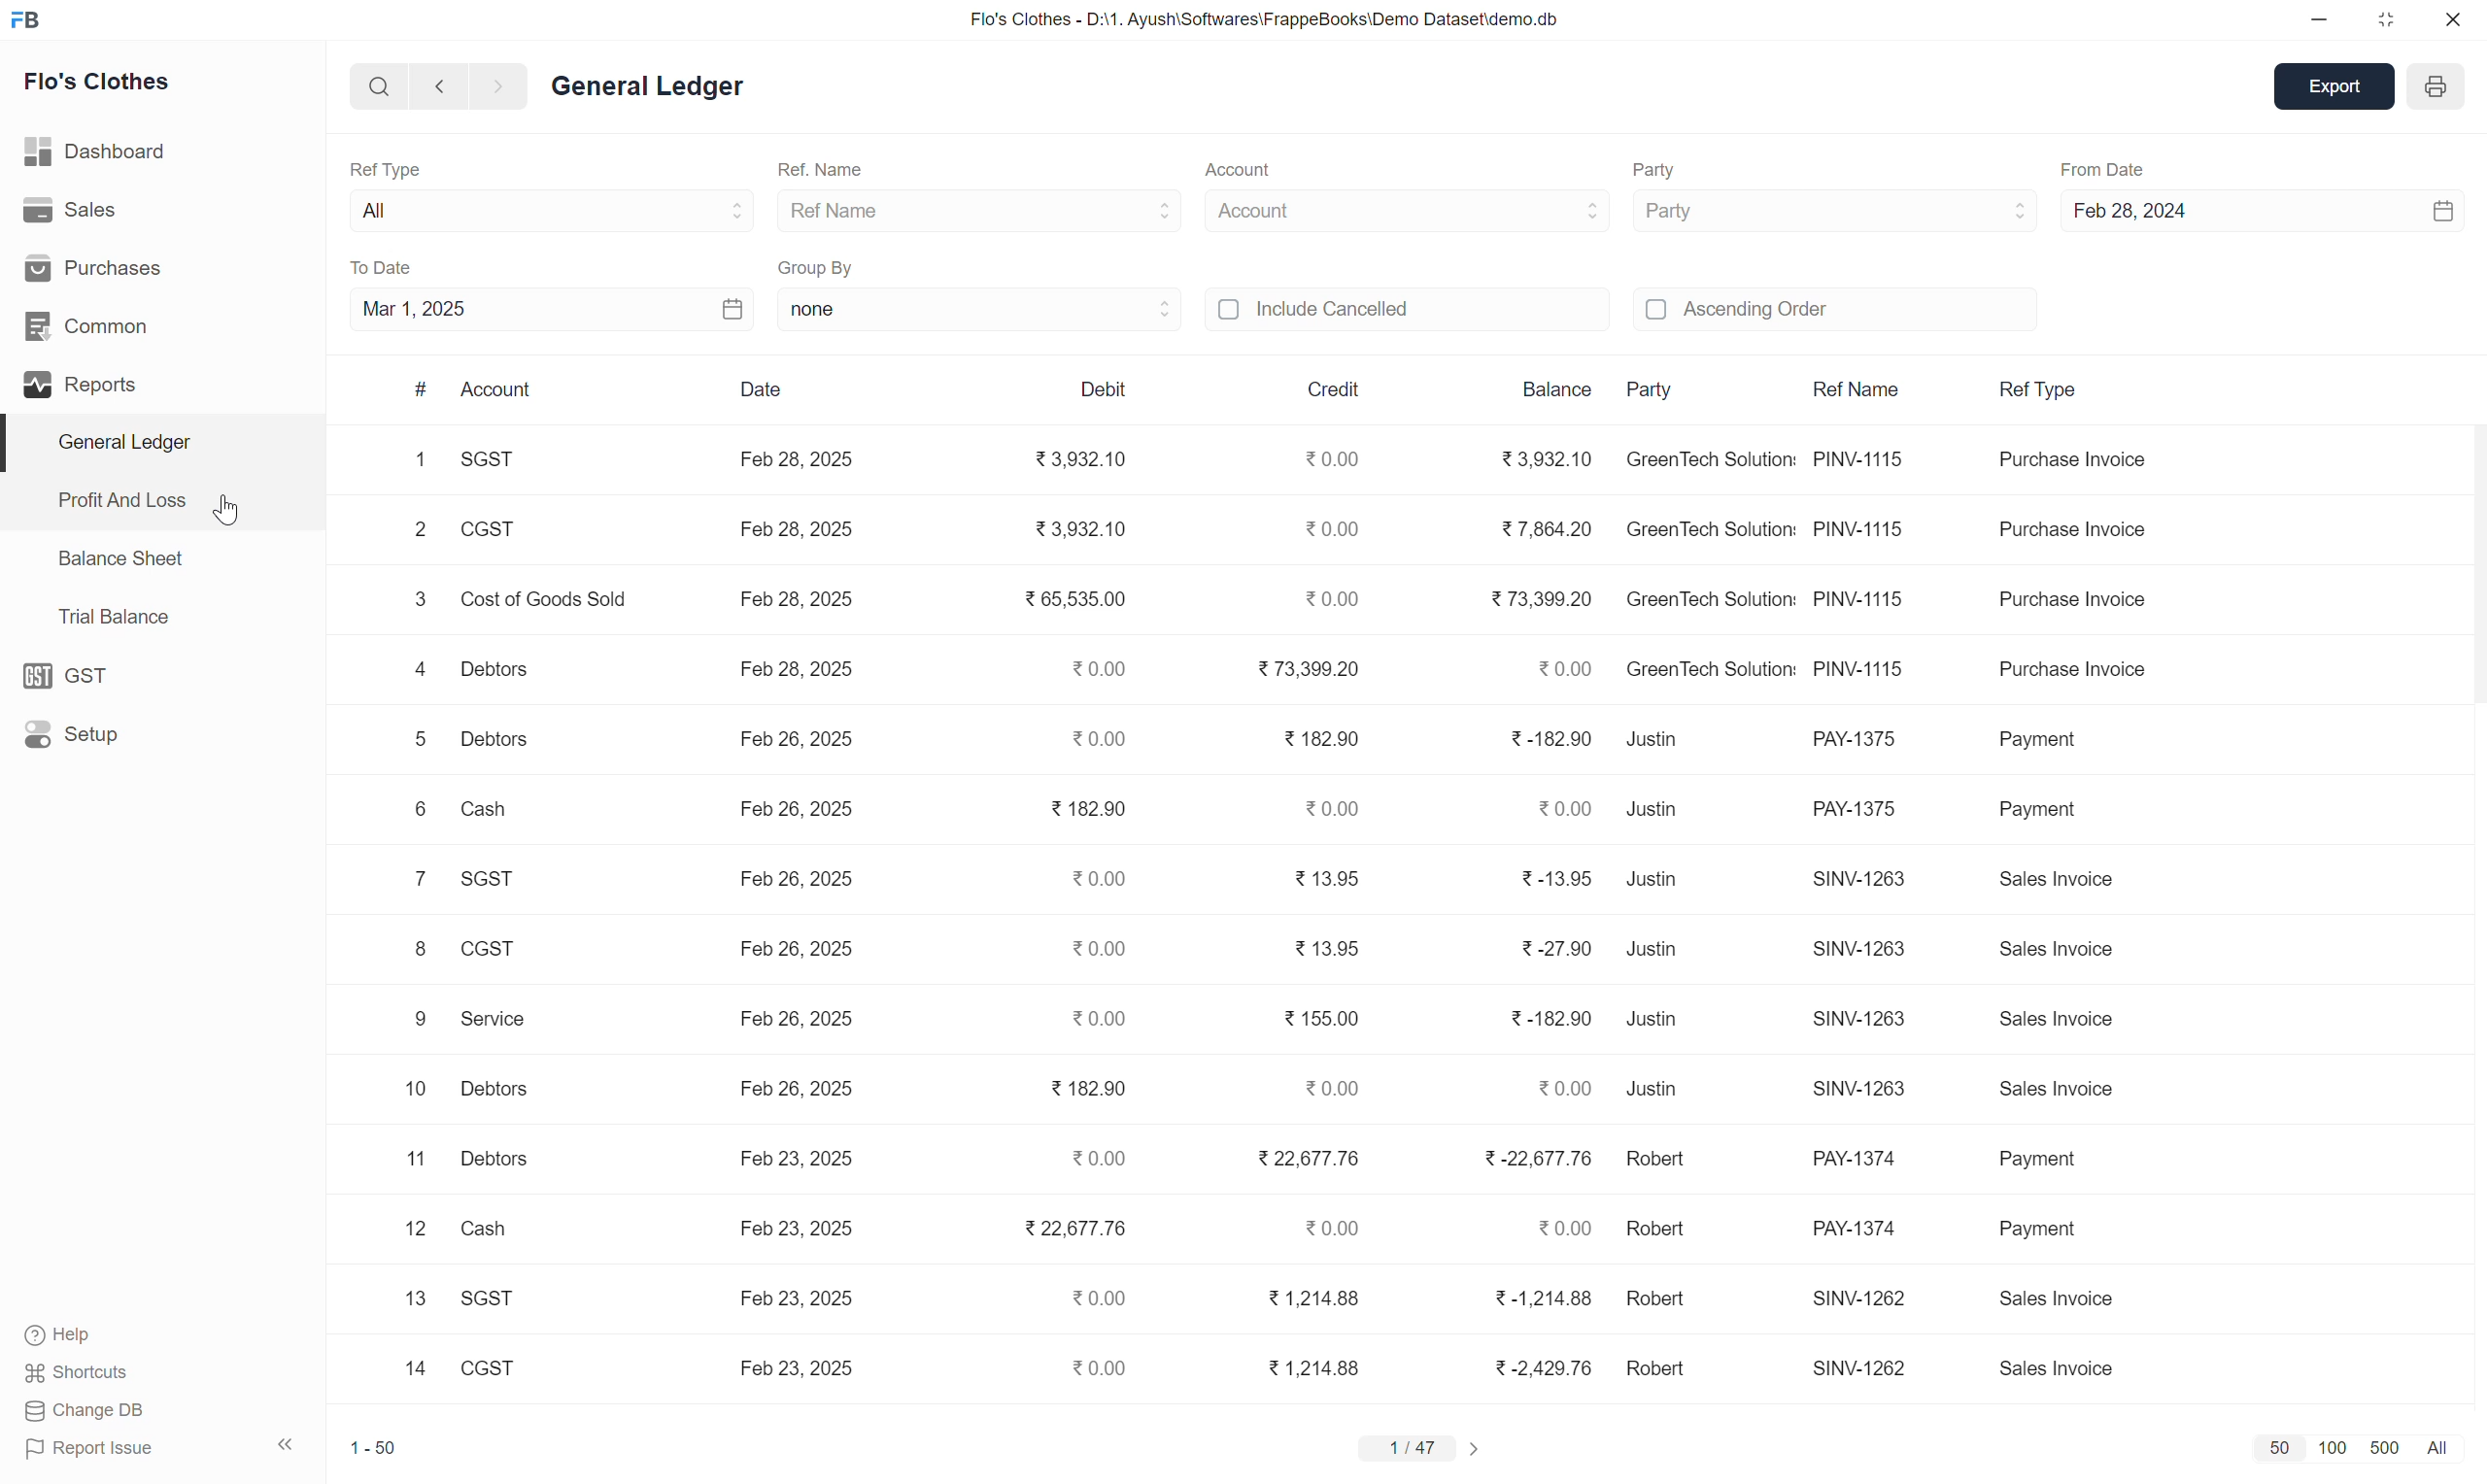  I want to click on Shortcuts, so click(87, 1374).